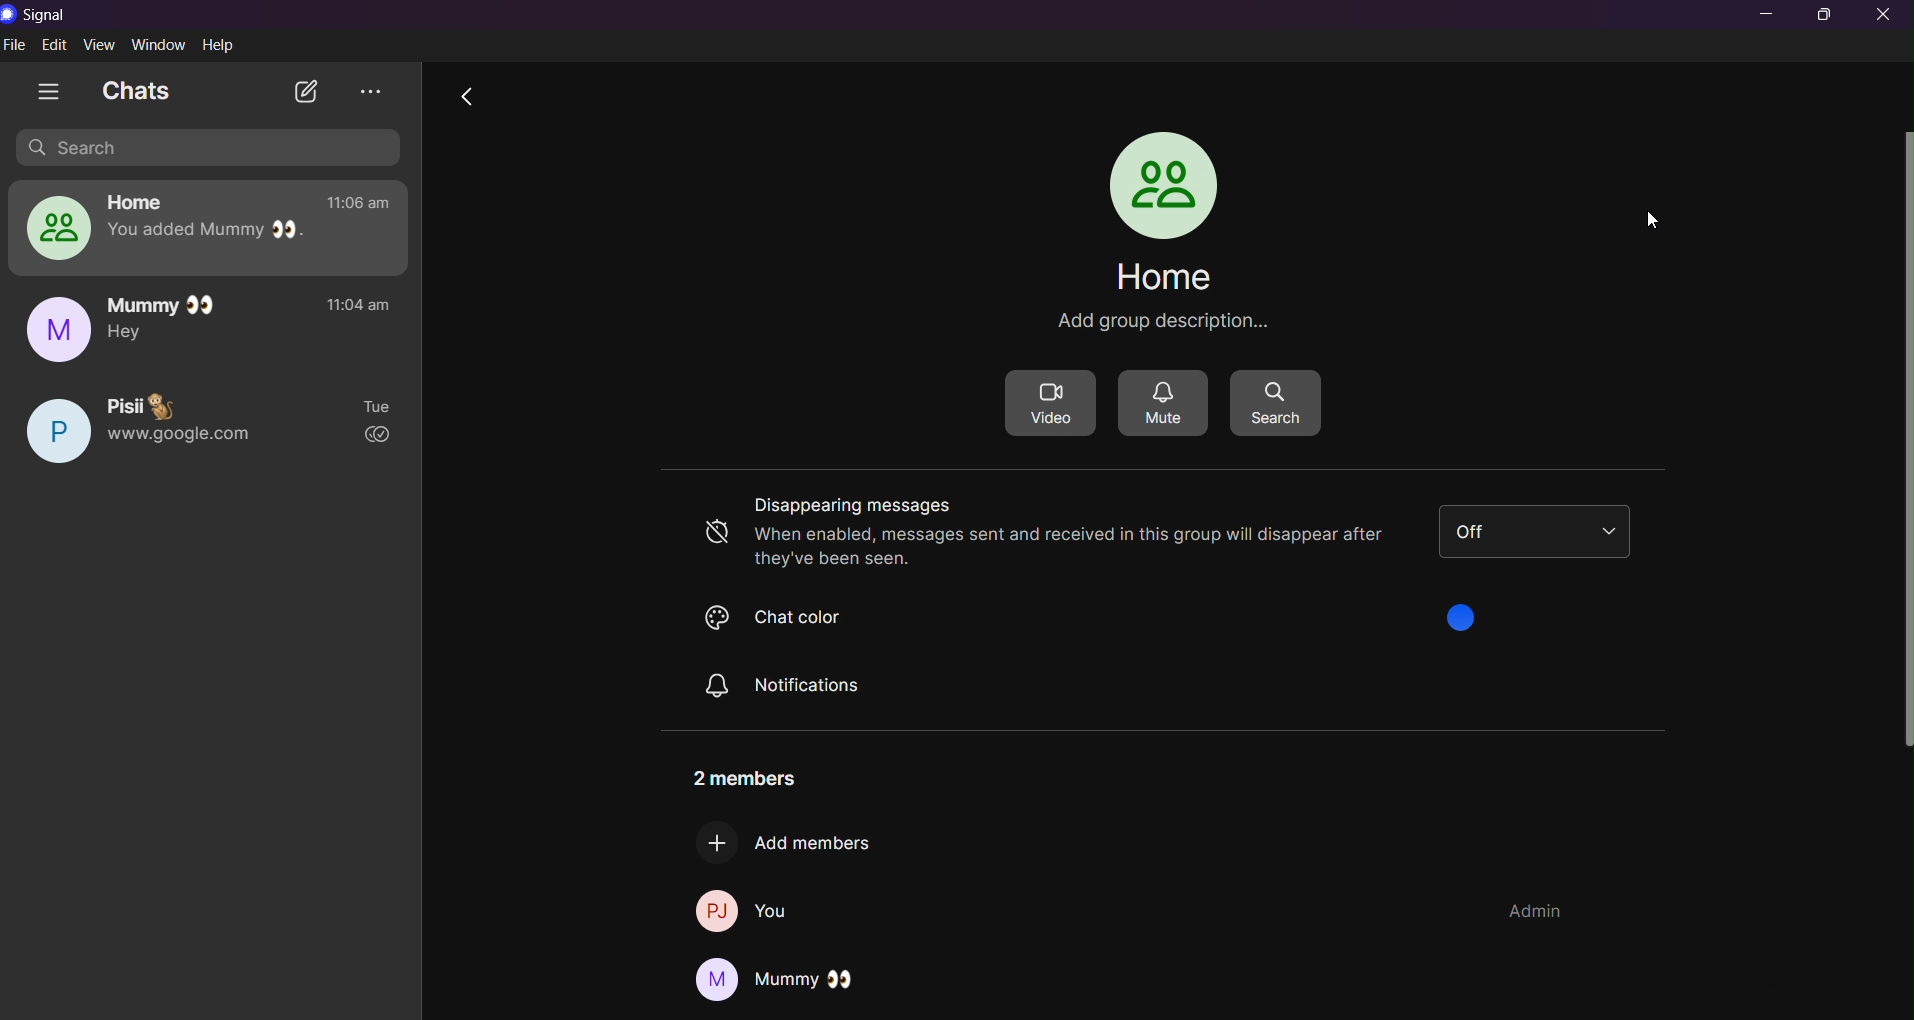 This screenshot has width=1914, height=1020. What do you see at coordinates (1659, 216) in the screenshot?
I see `cursor` at bounding box center [1659, 216].